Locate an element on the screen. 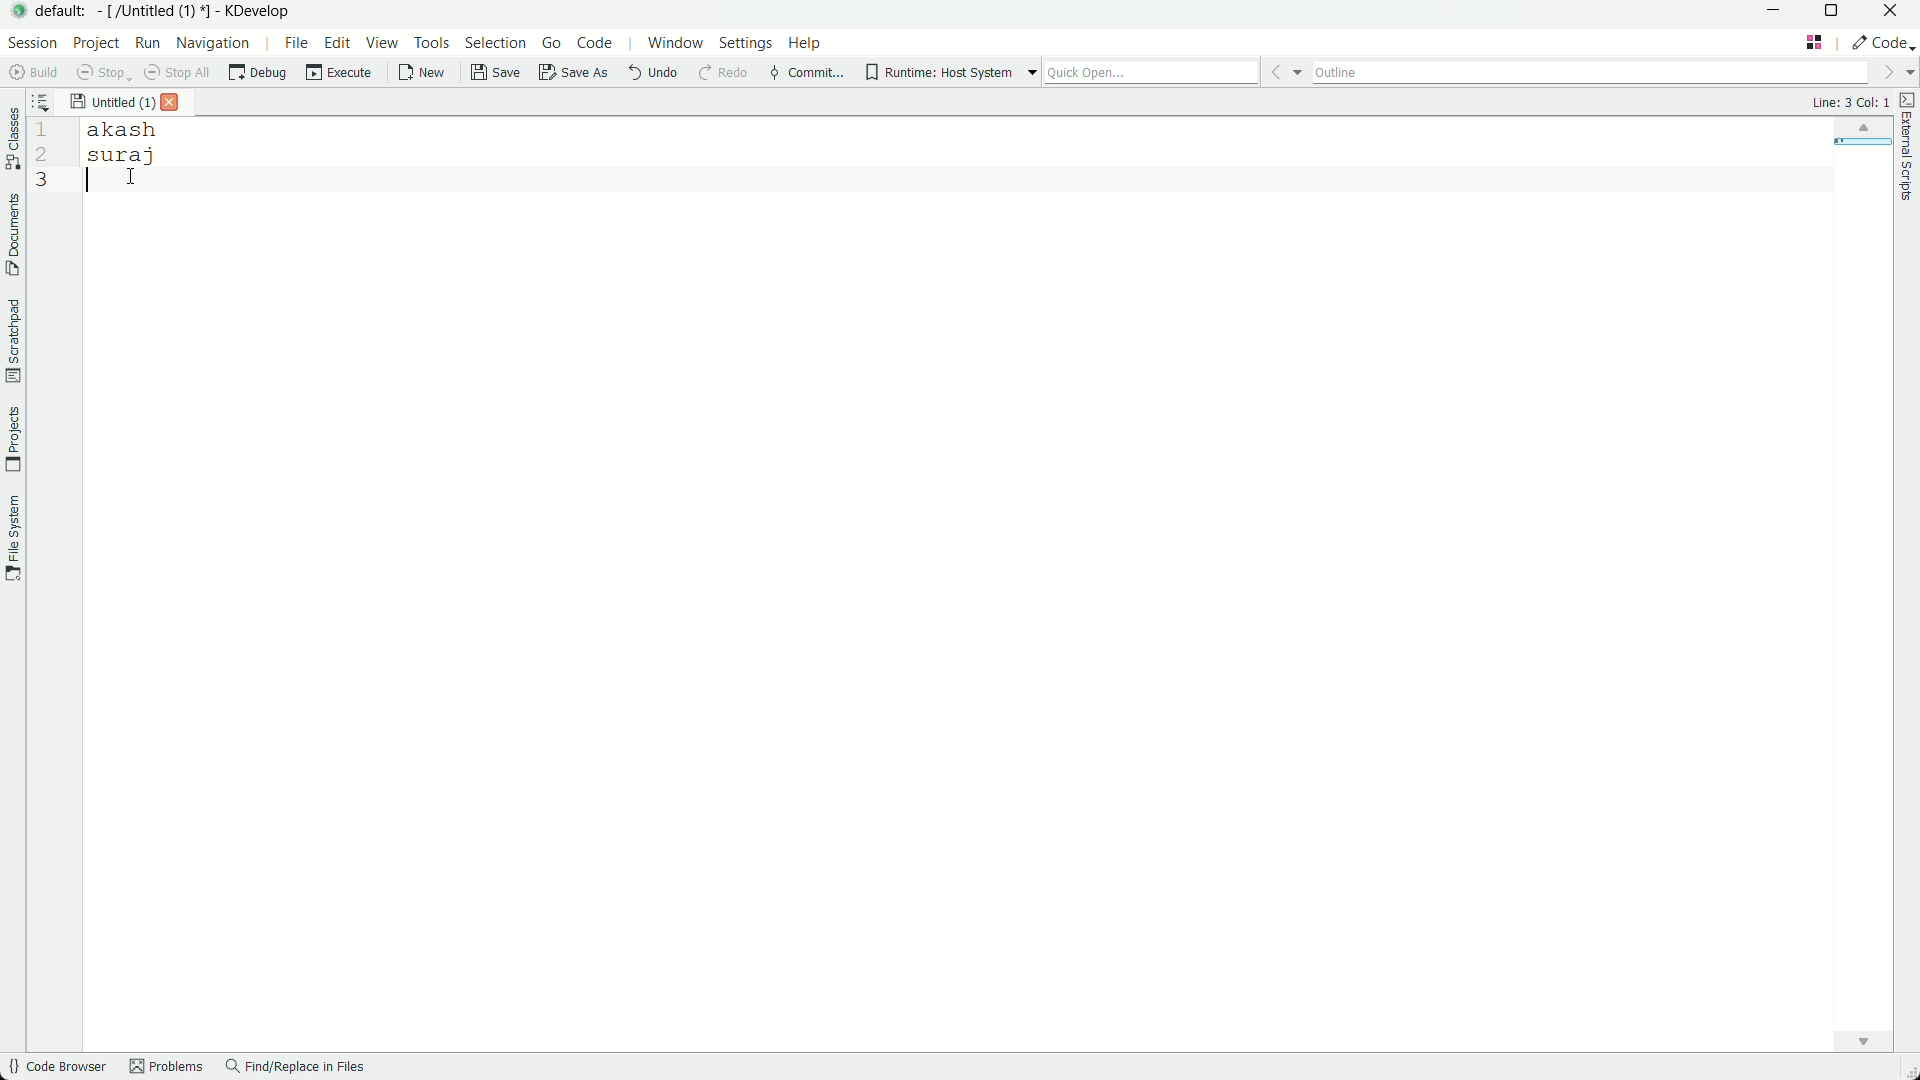 The width and height of the screenshot is (1920, 1080). file system is located at coordinates (13, 540).